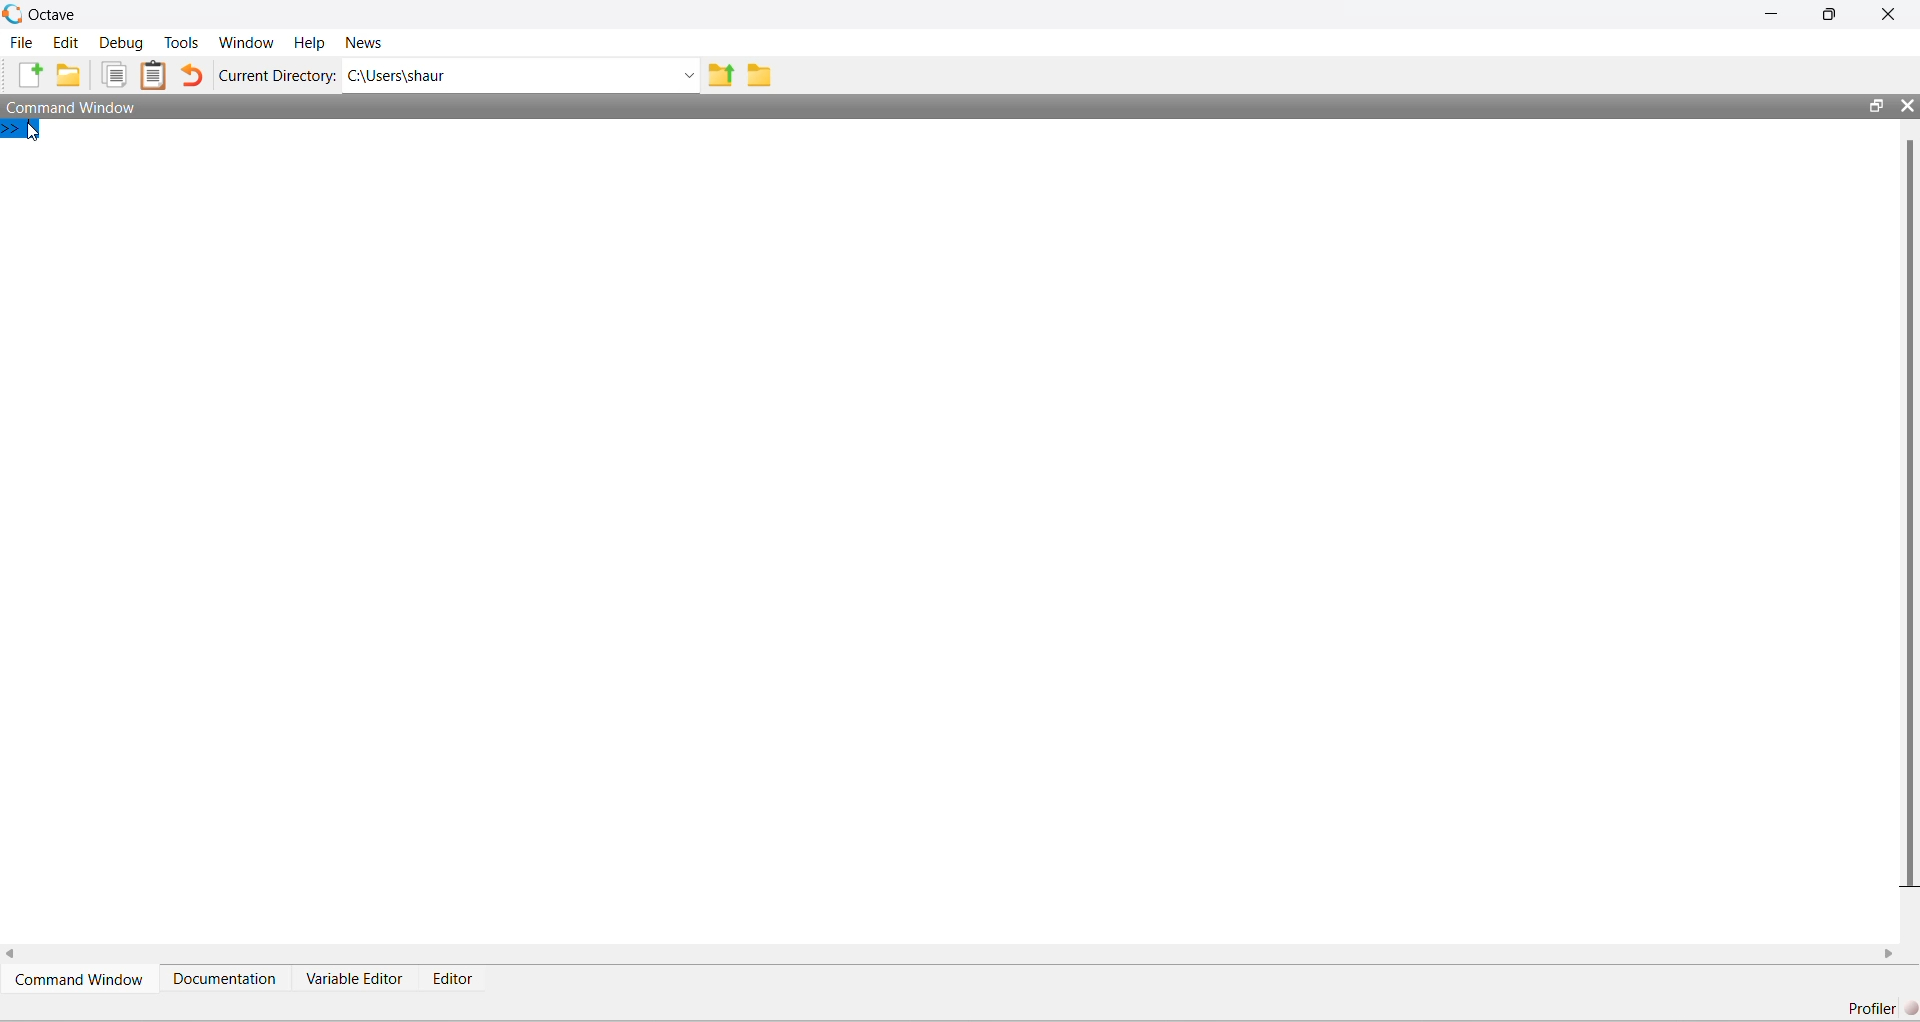  What do you see at coordinates (65, 42) in the screenshot?
I see `Edit` at bounding box center [65, 42].